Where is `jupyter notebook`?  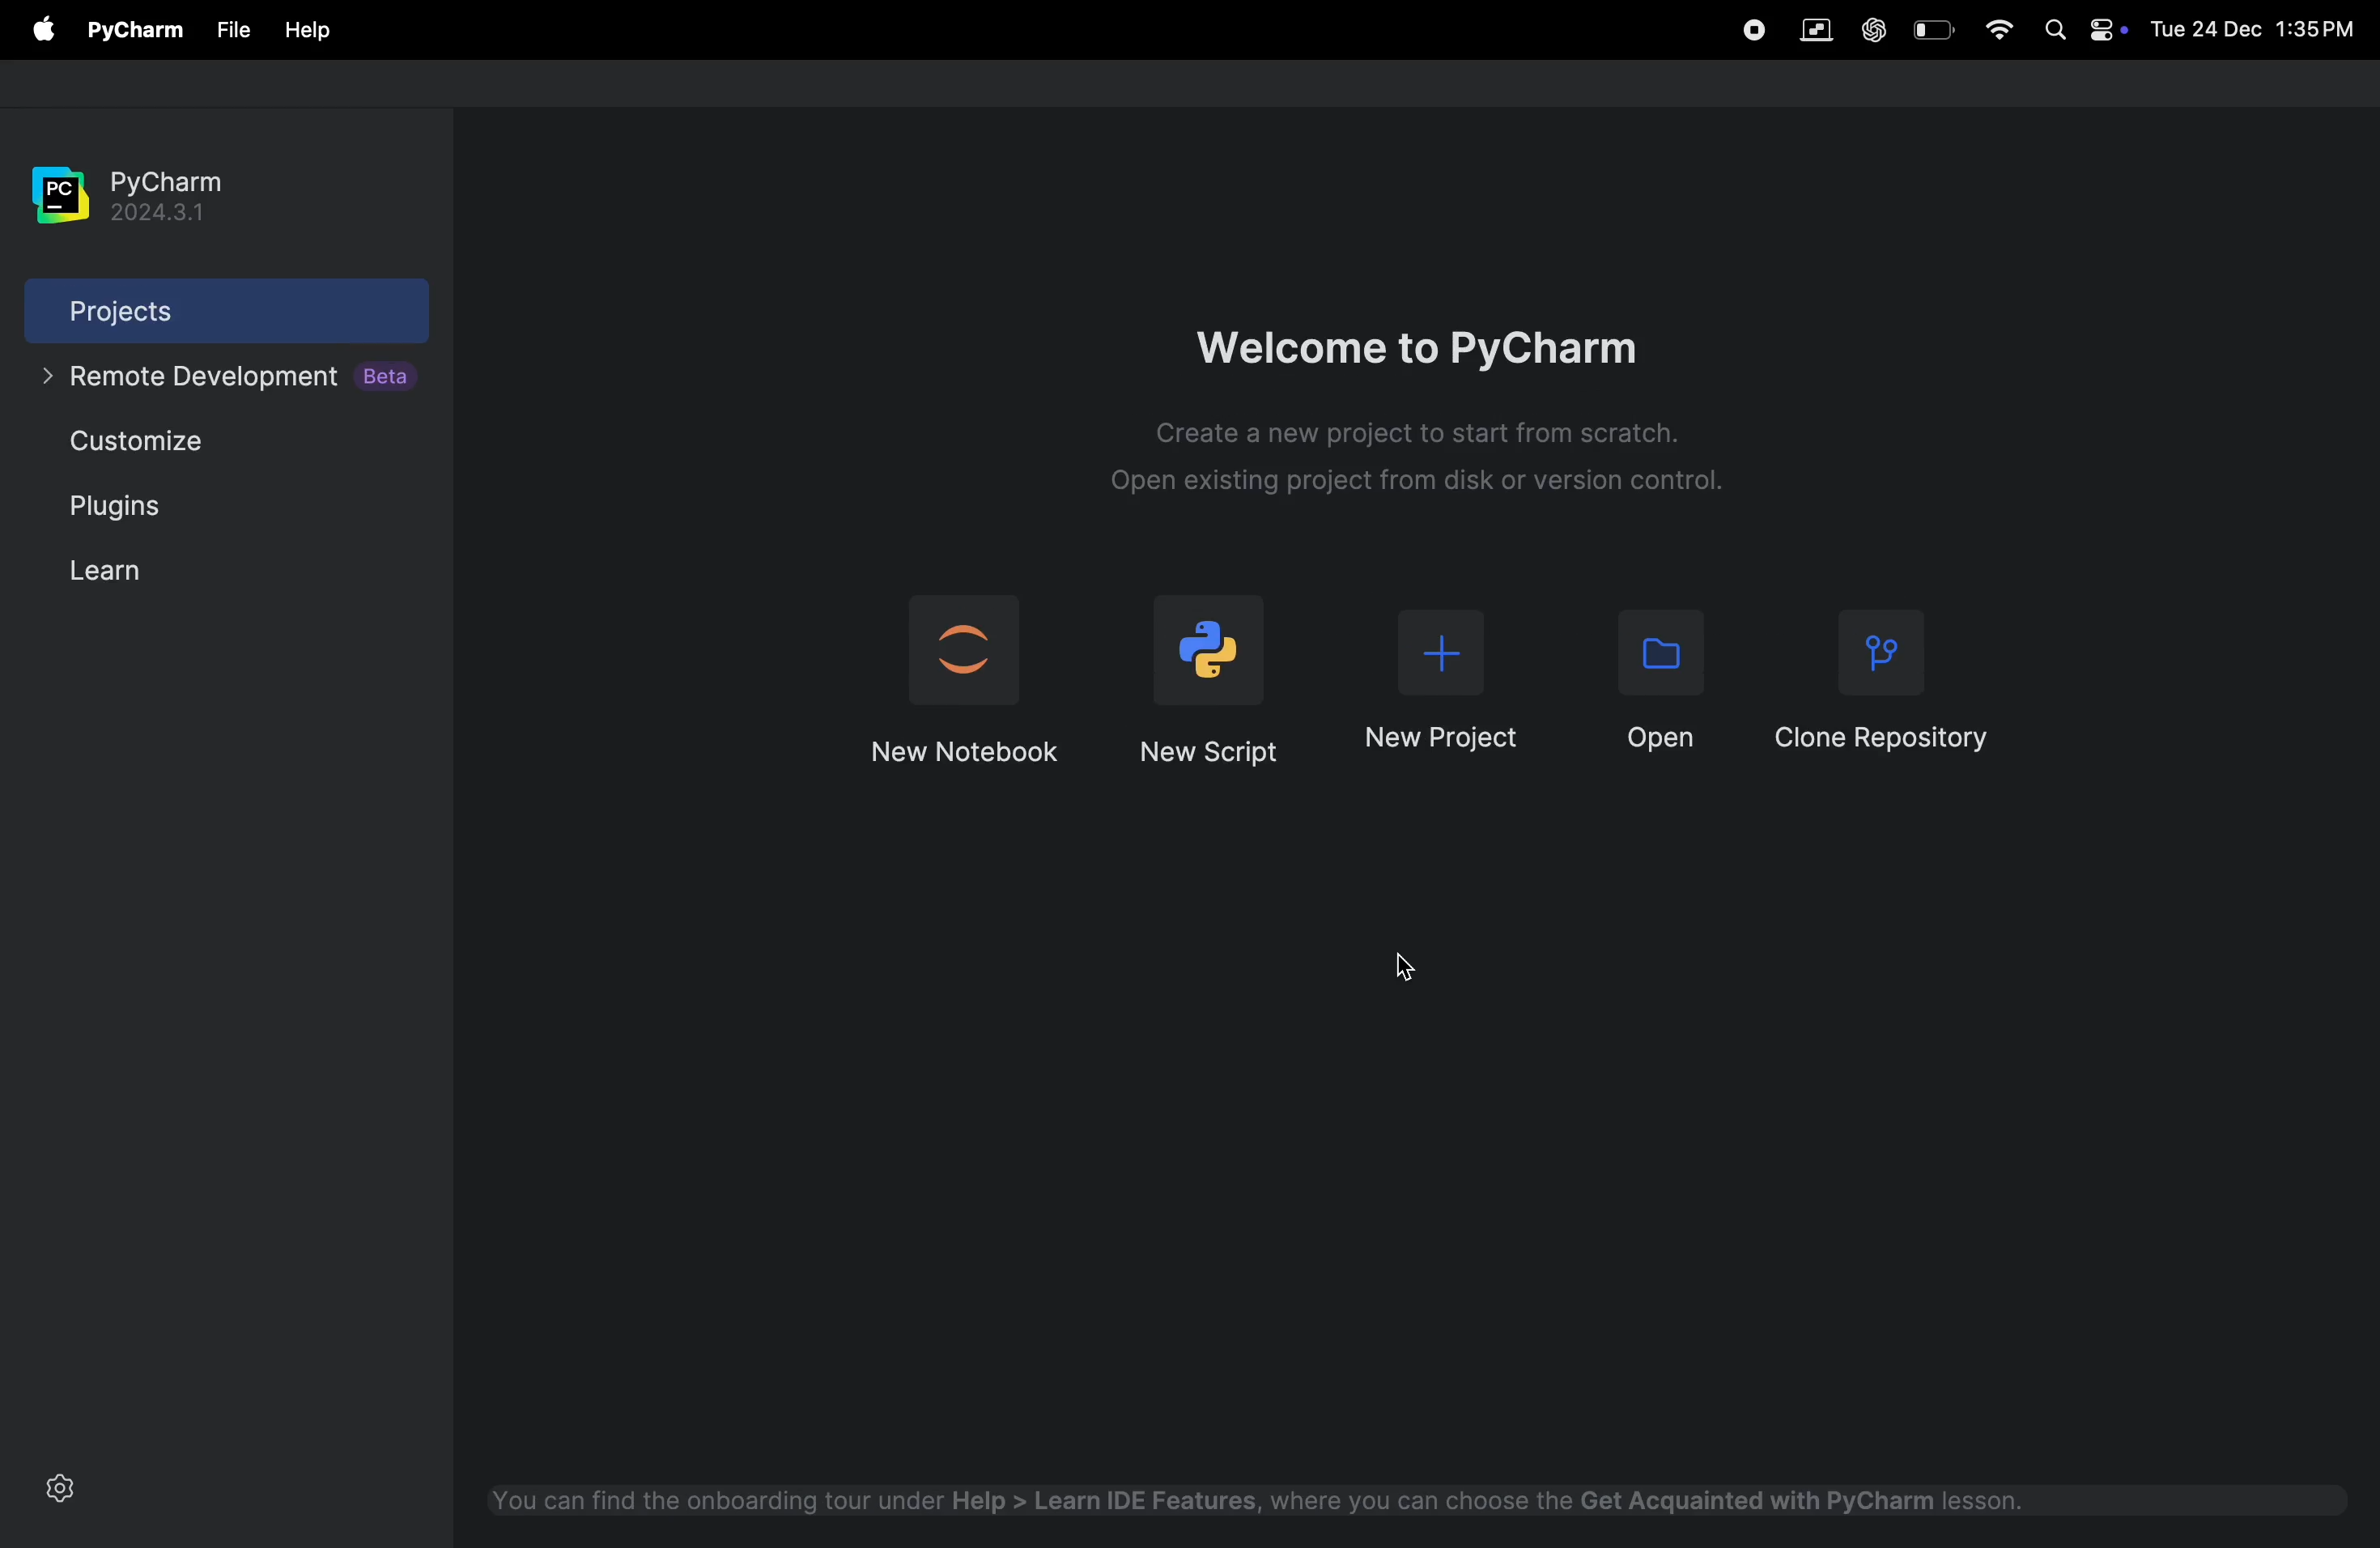 jupyter notebook is located at coordinates (963, 677).